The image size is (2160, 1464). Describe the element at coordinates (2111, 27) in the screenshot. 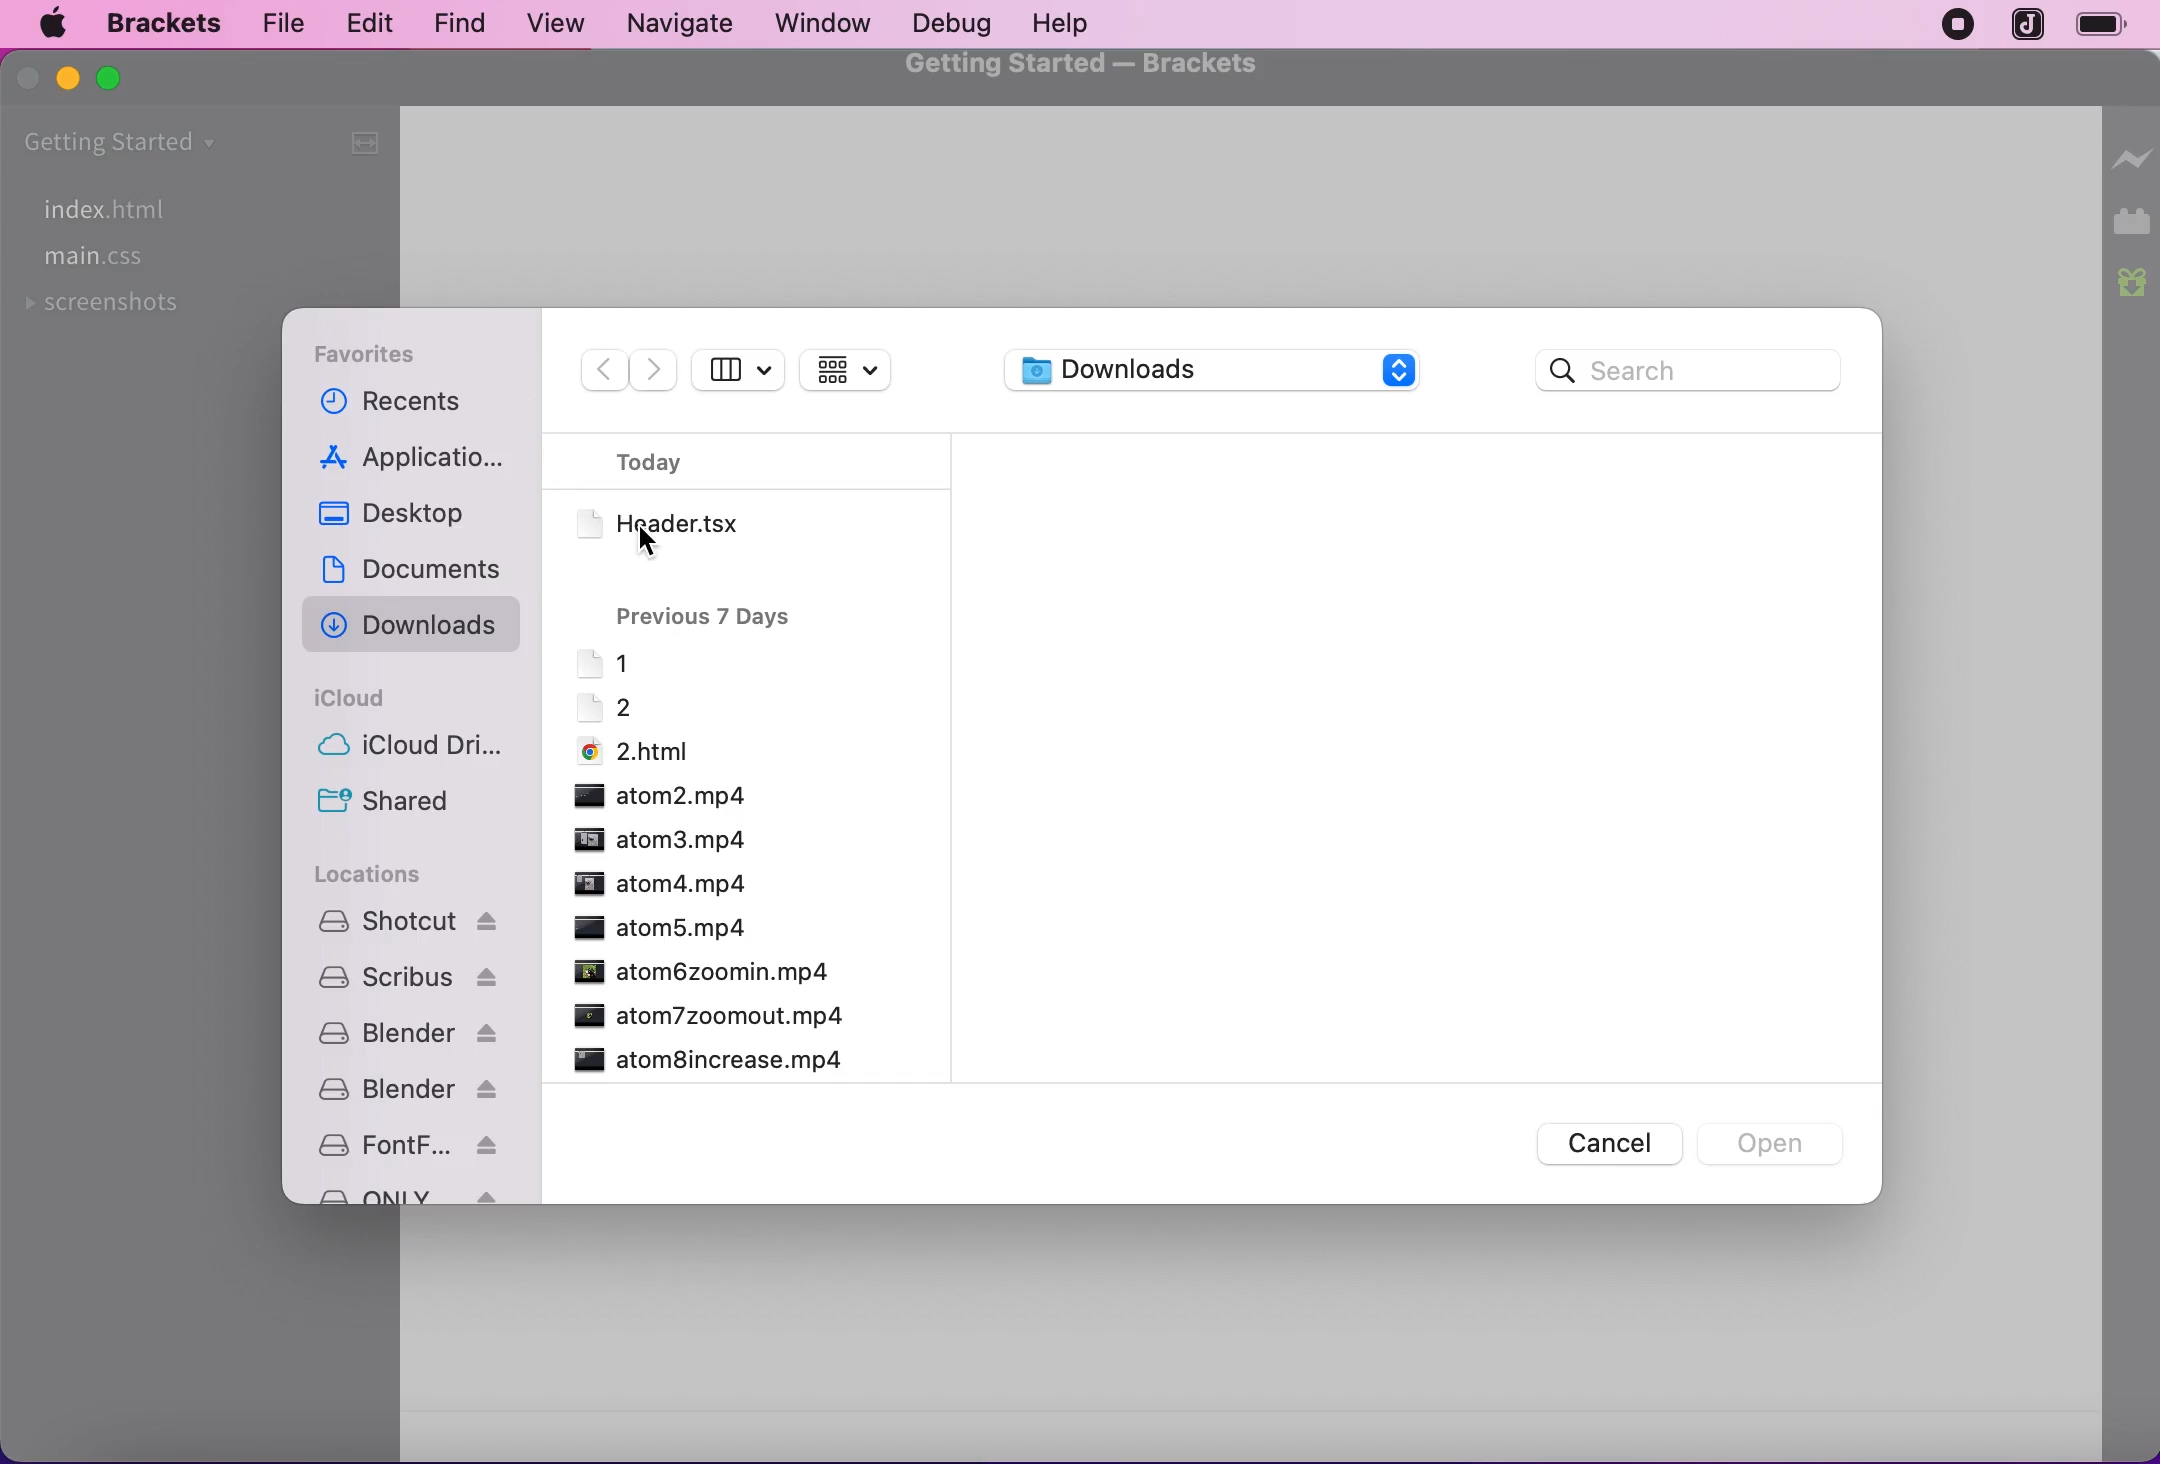

I see `battery` at that location.